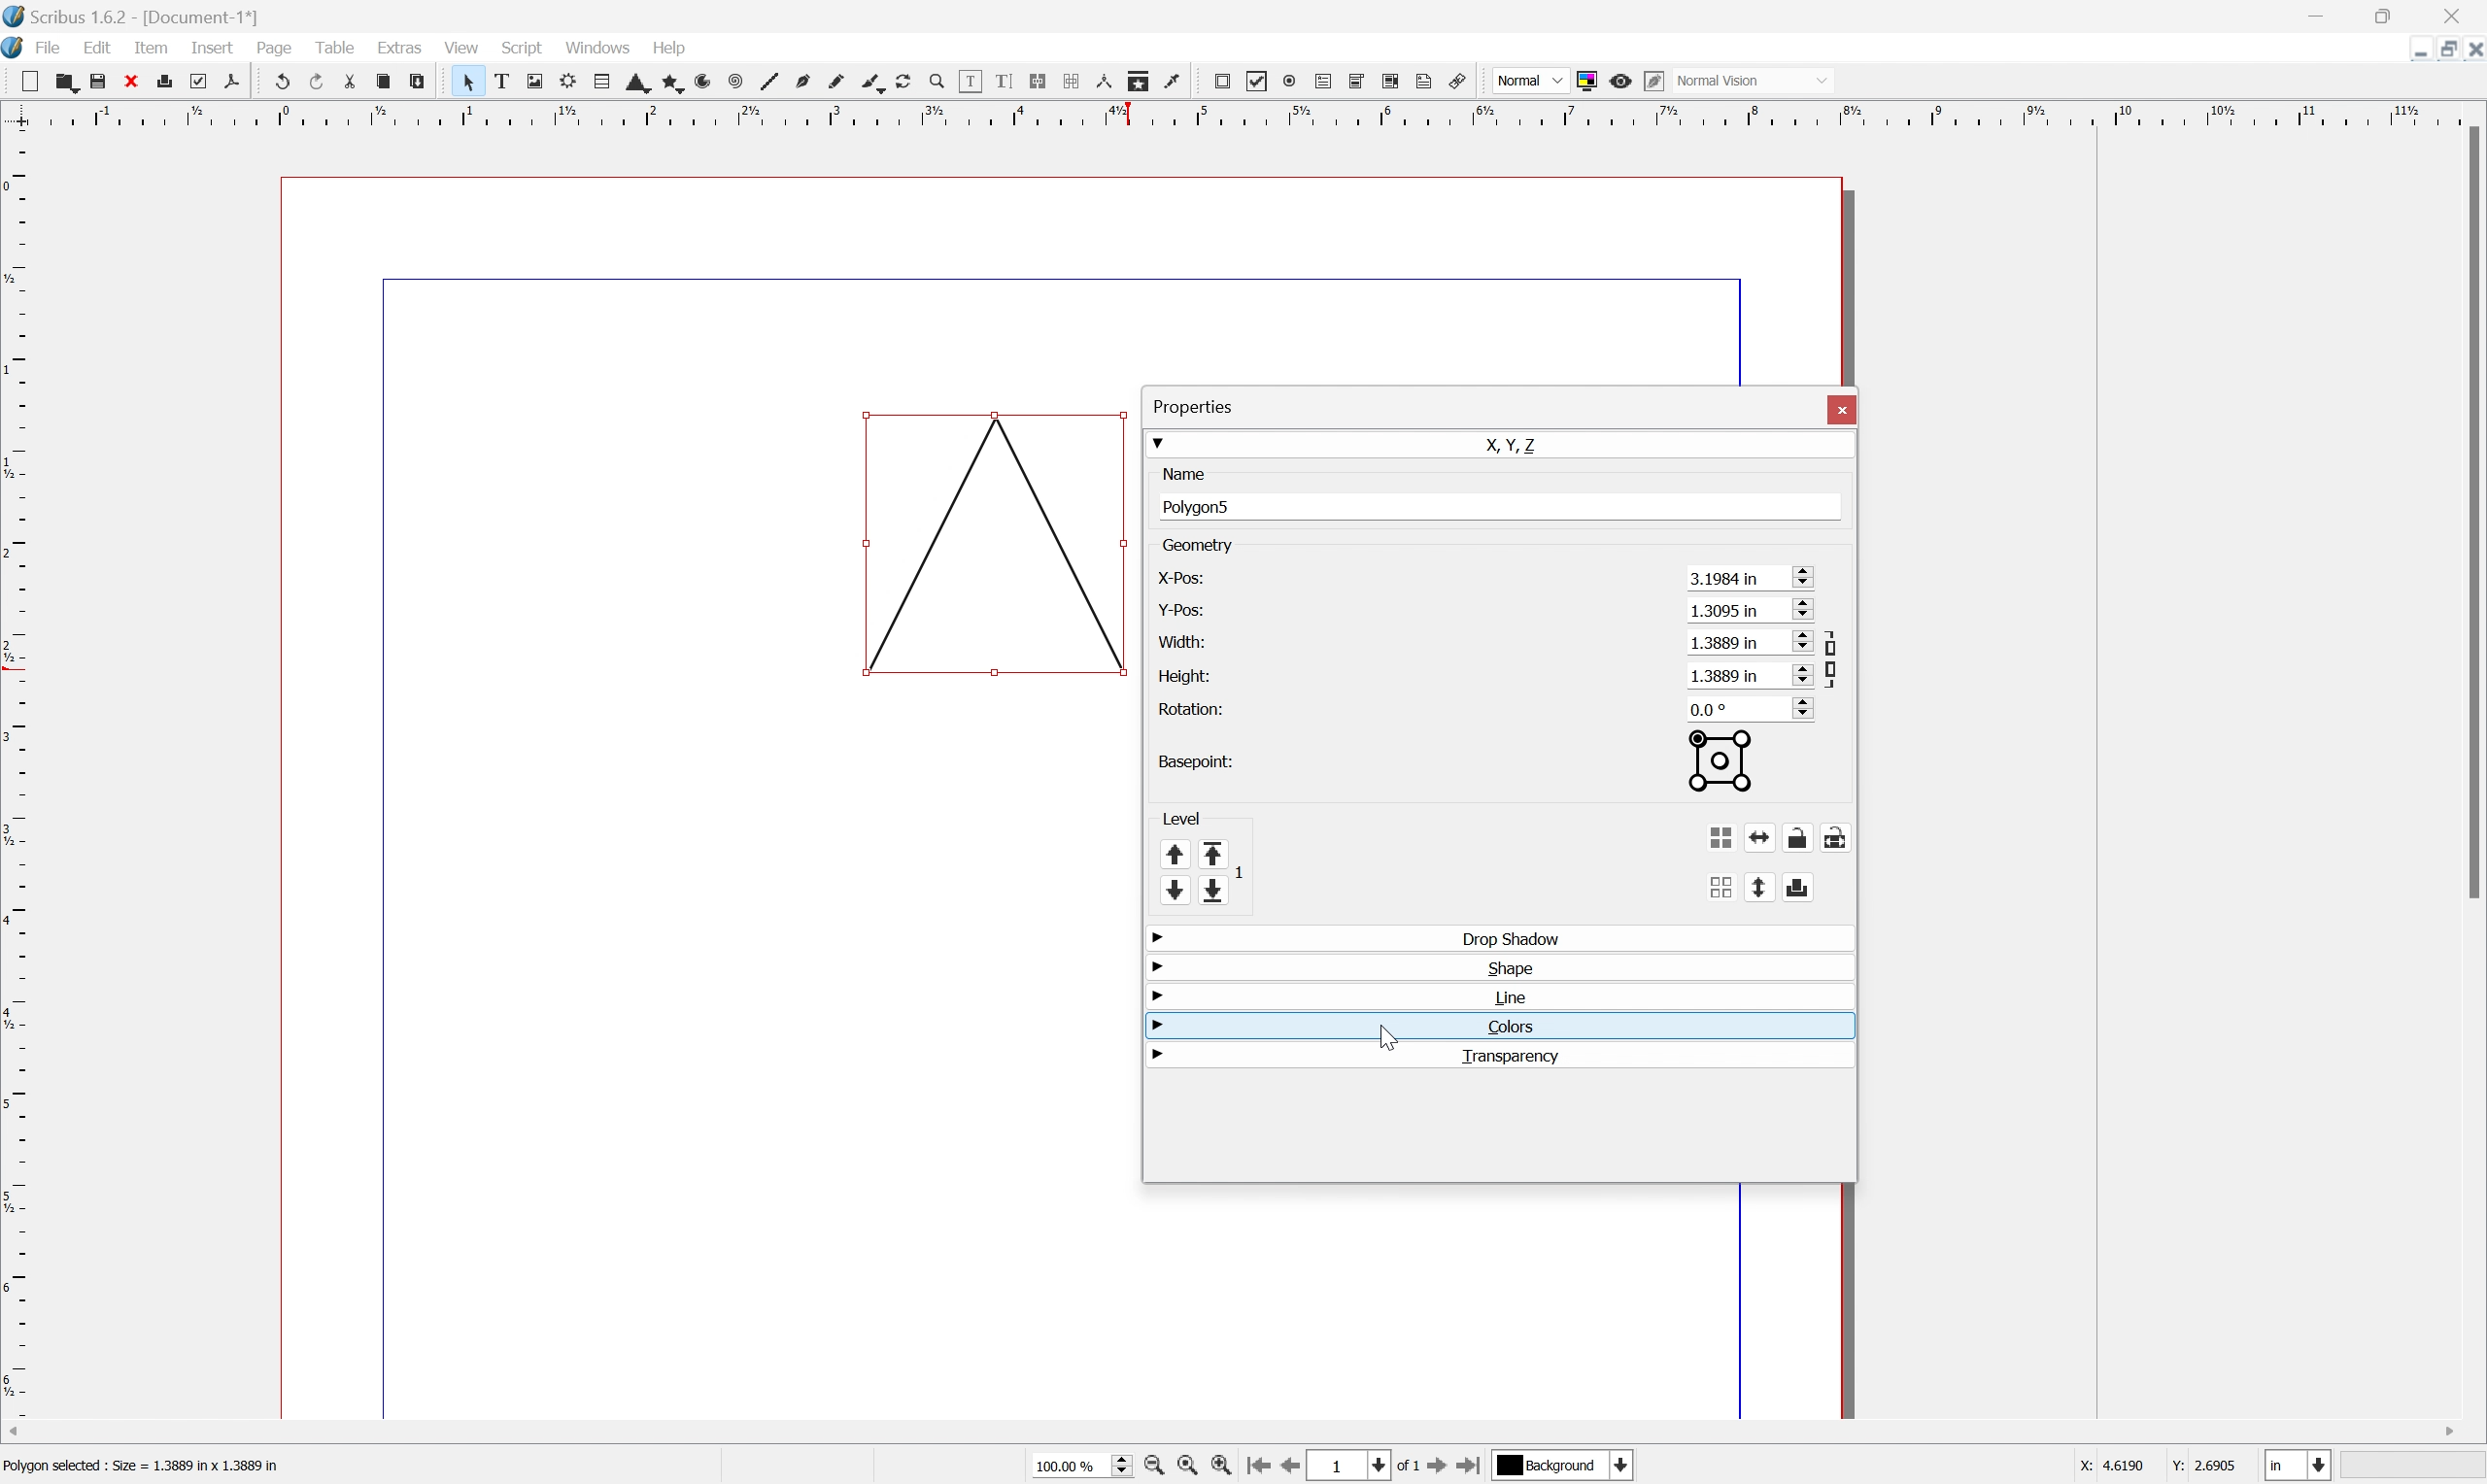  I want to click on Drop Down, so click(1158, 1054).